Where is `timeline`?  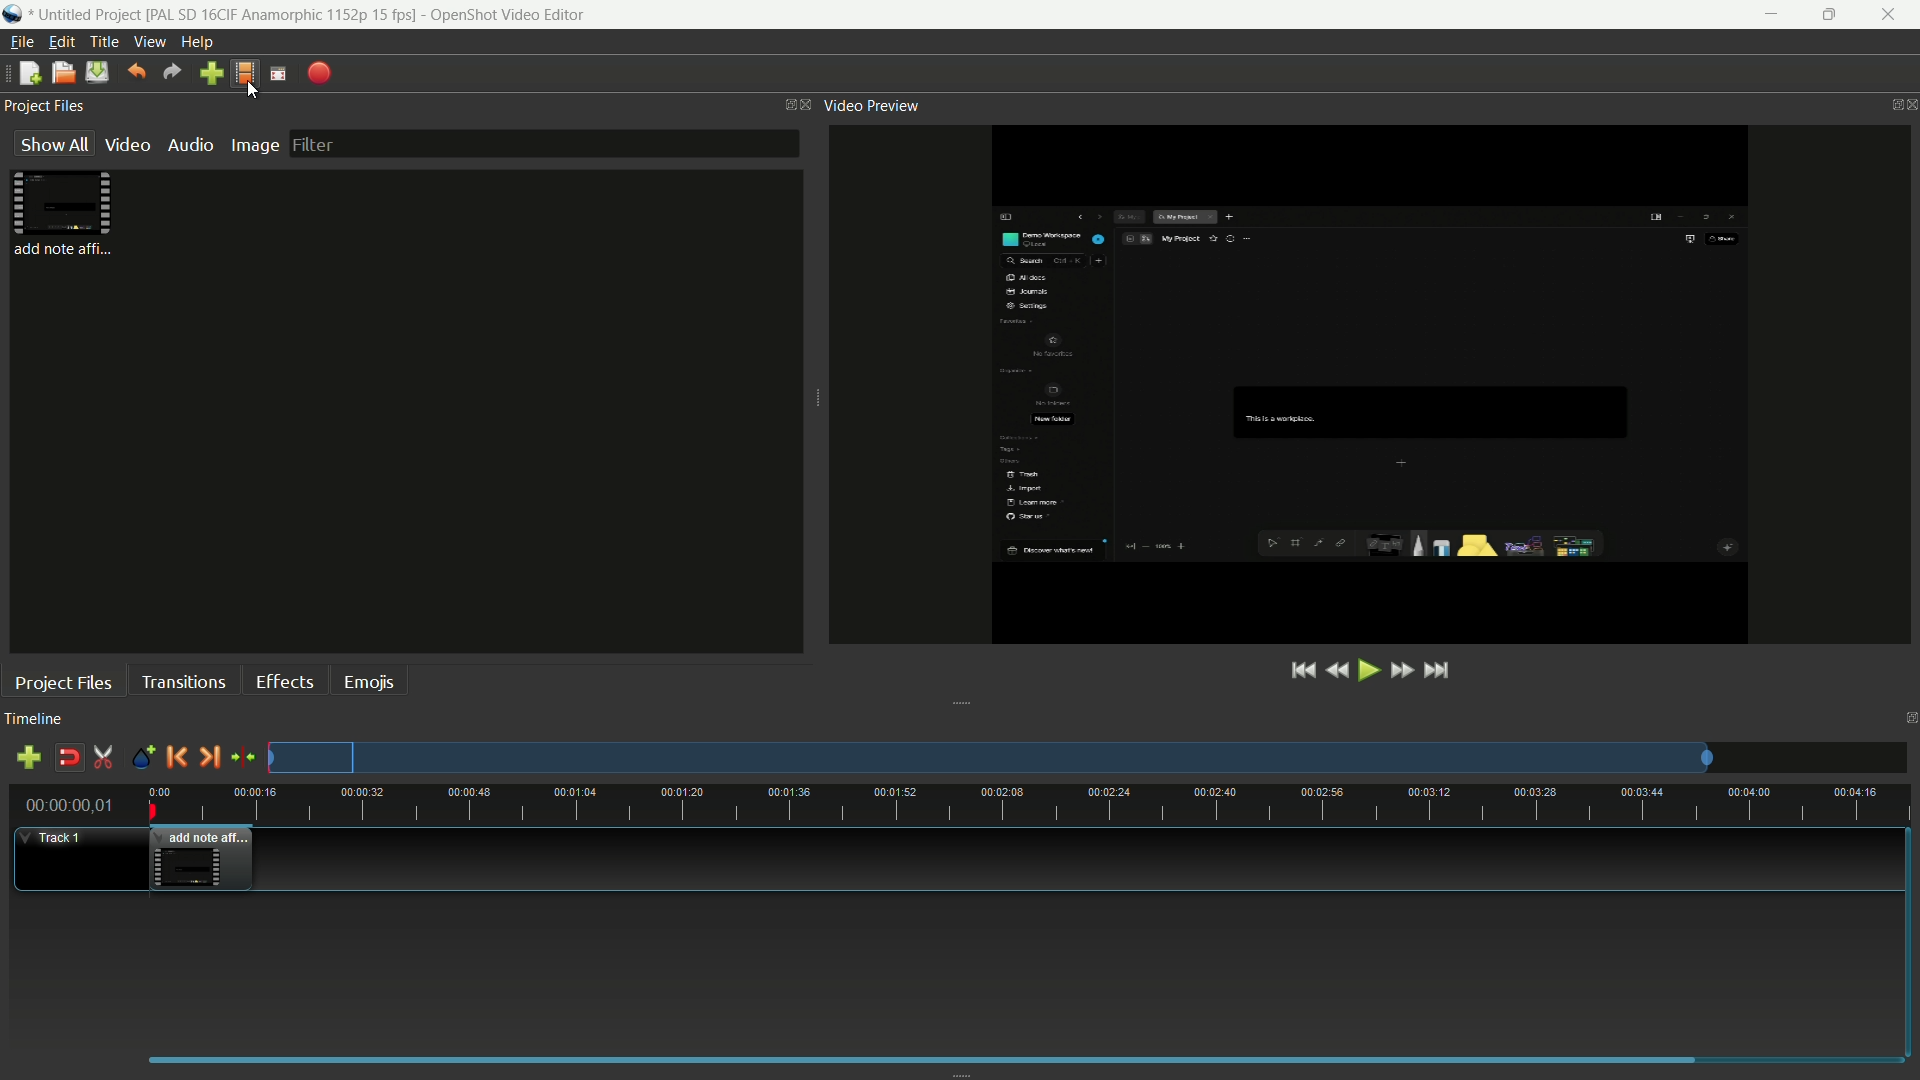
timeline is located at coordinates (34, 721).